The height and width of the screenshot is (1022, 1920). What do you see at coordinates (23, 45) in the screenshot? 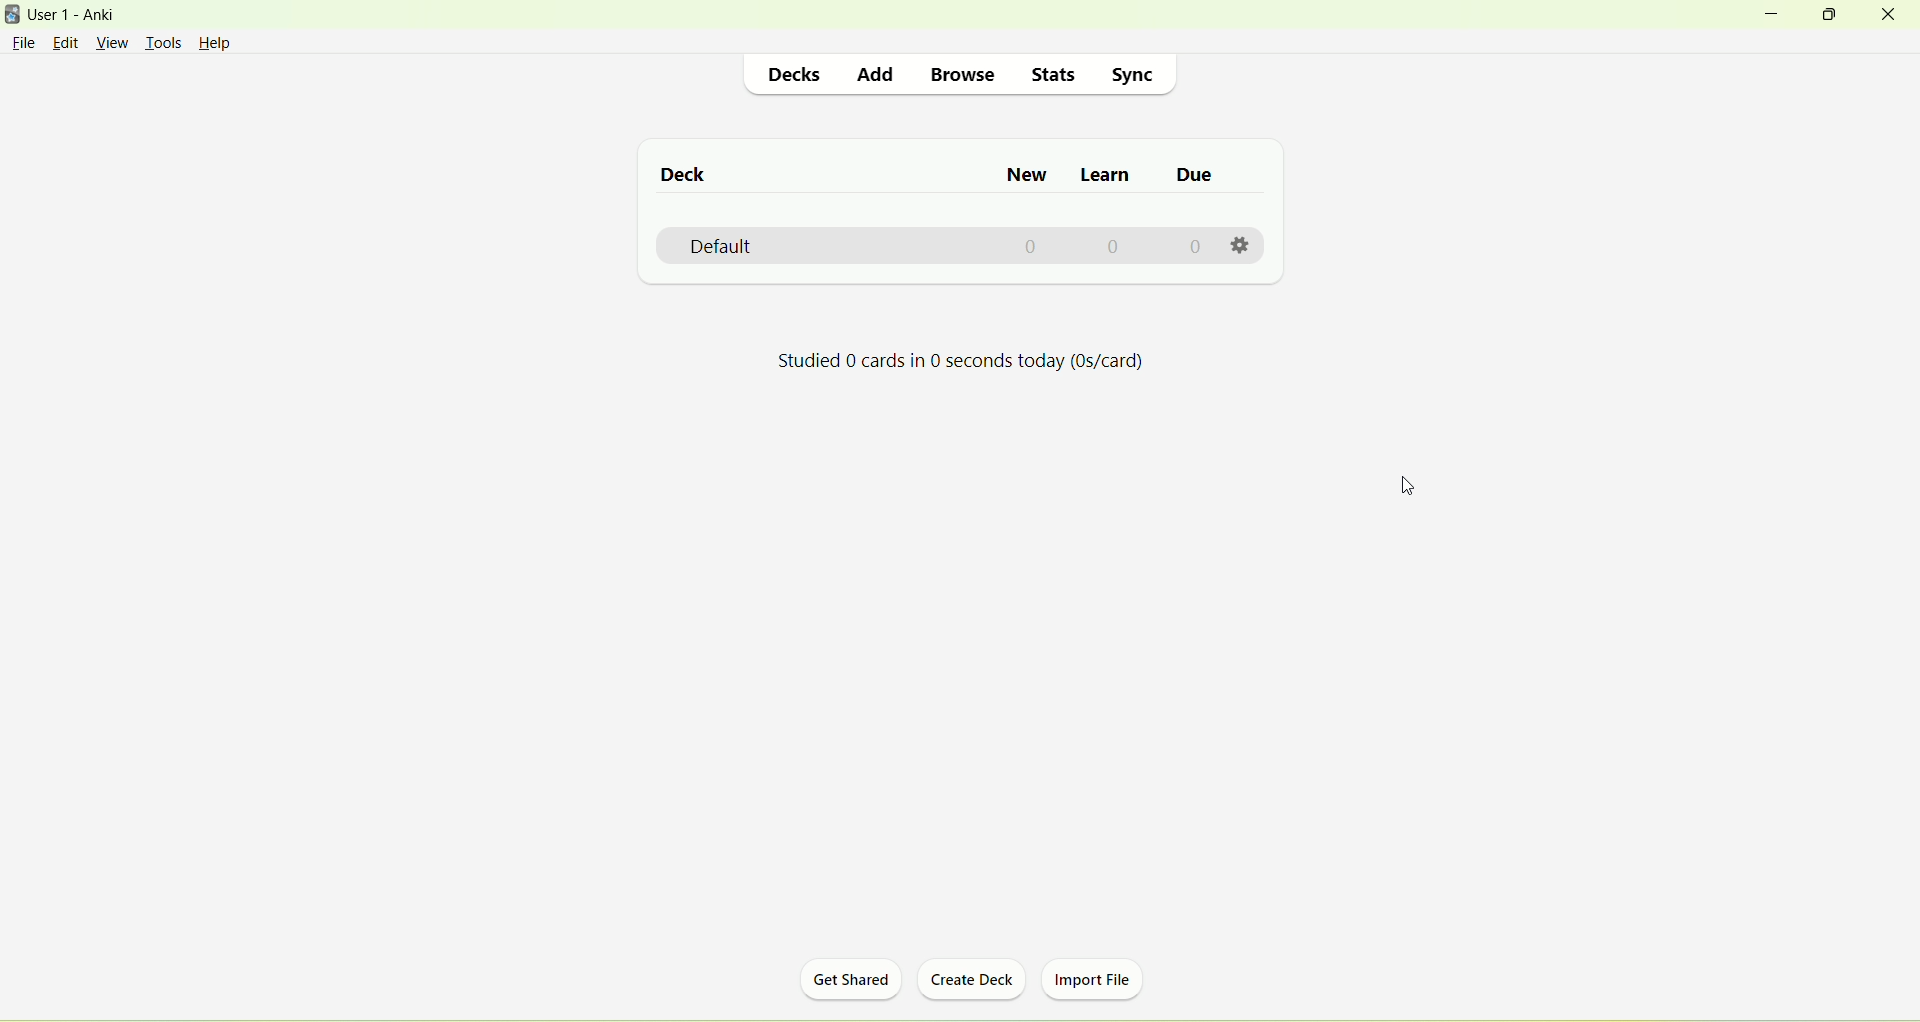
I see `file` at bounding box center [23, 45].